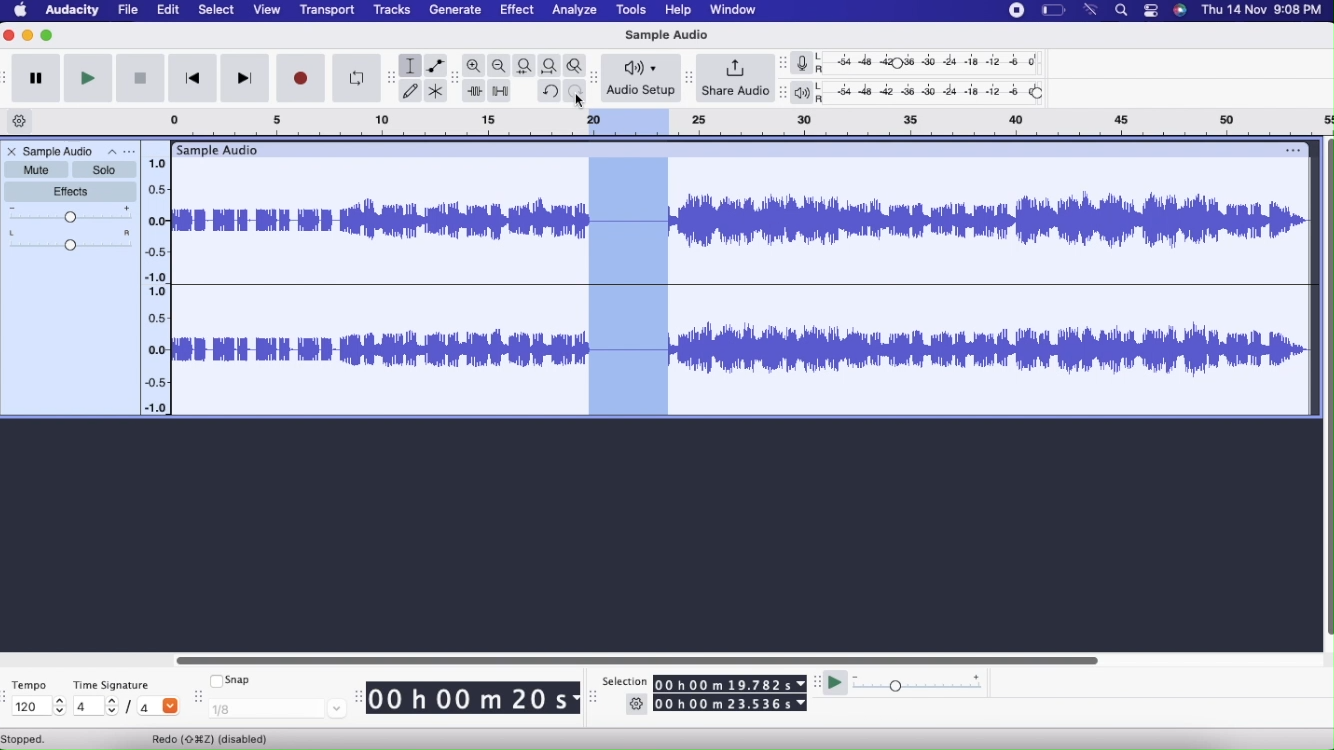  I want to click on Pan: Center, so click(68, 241).